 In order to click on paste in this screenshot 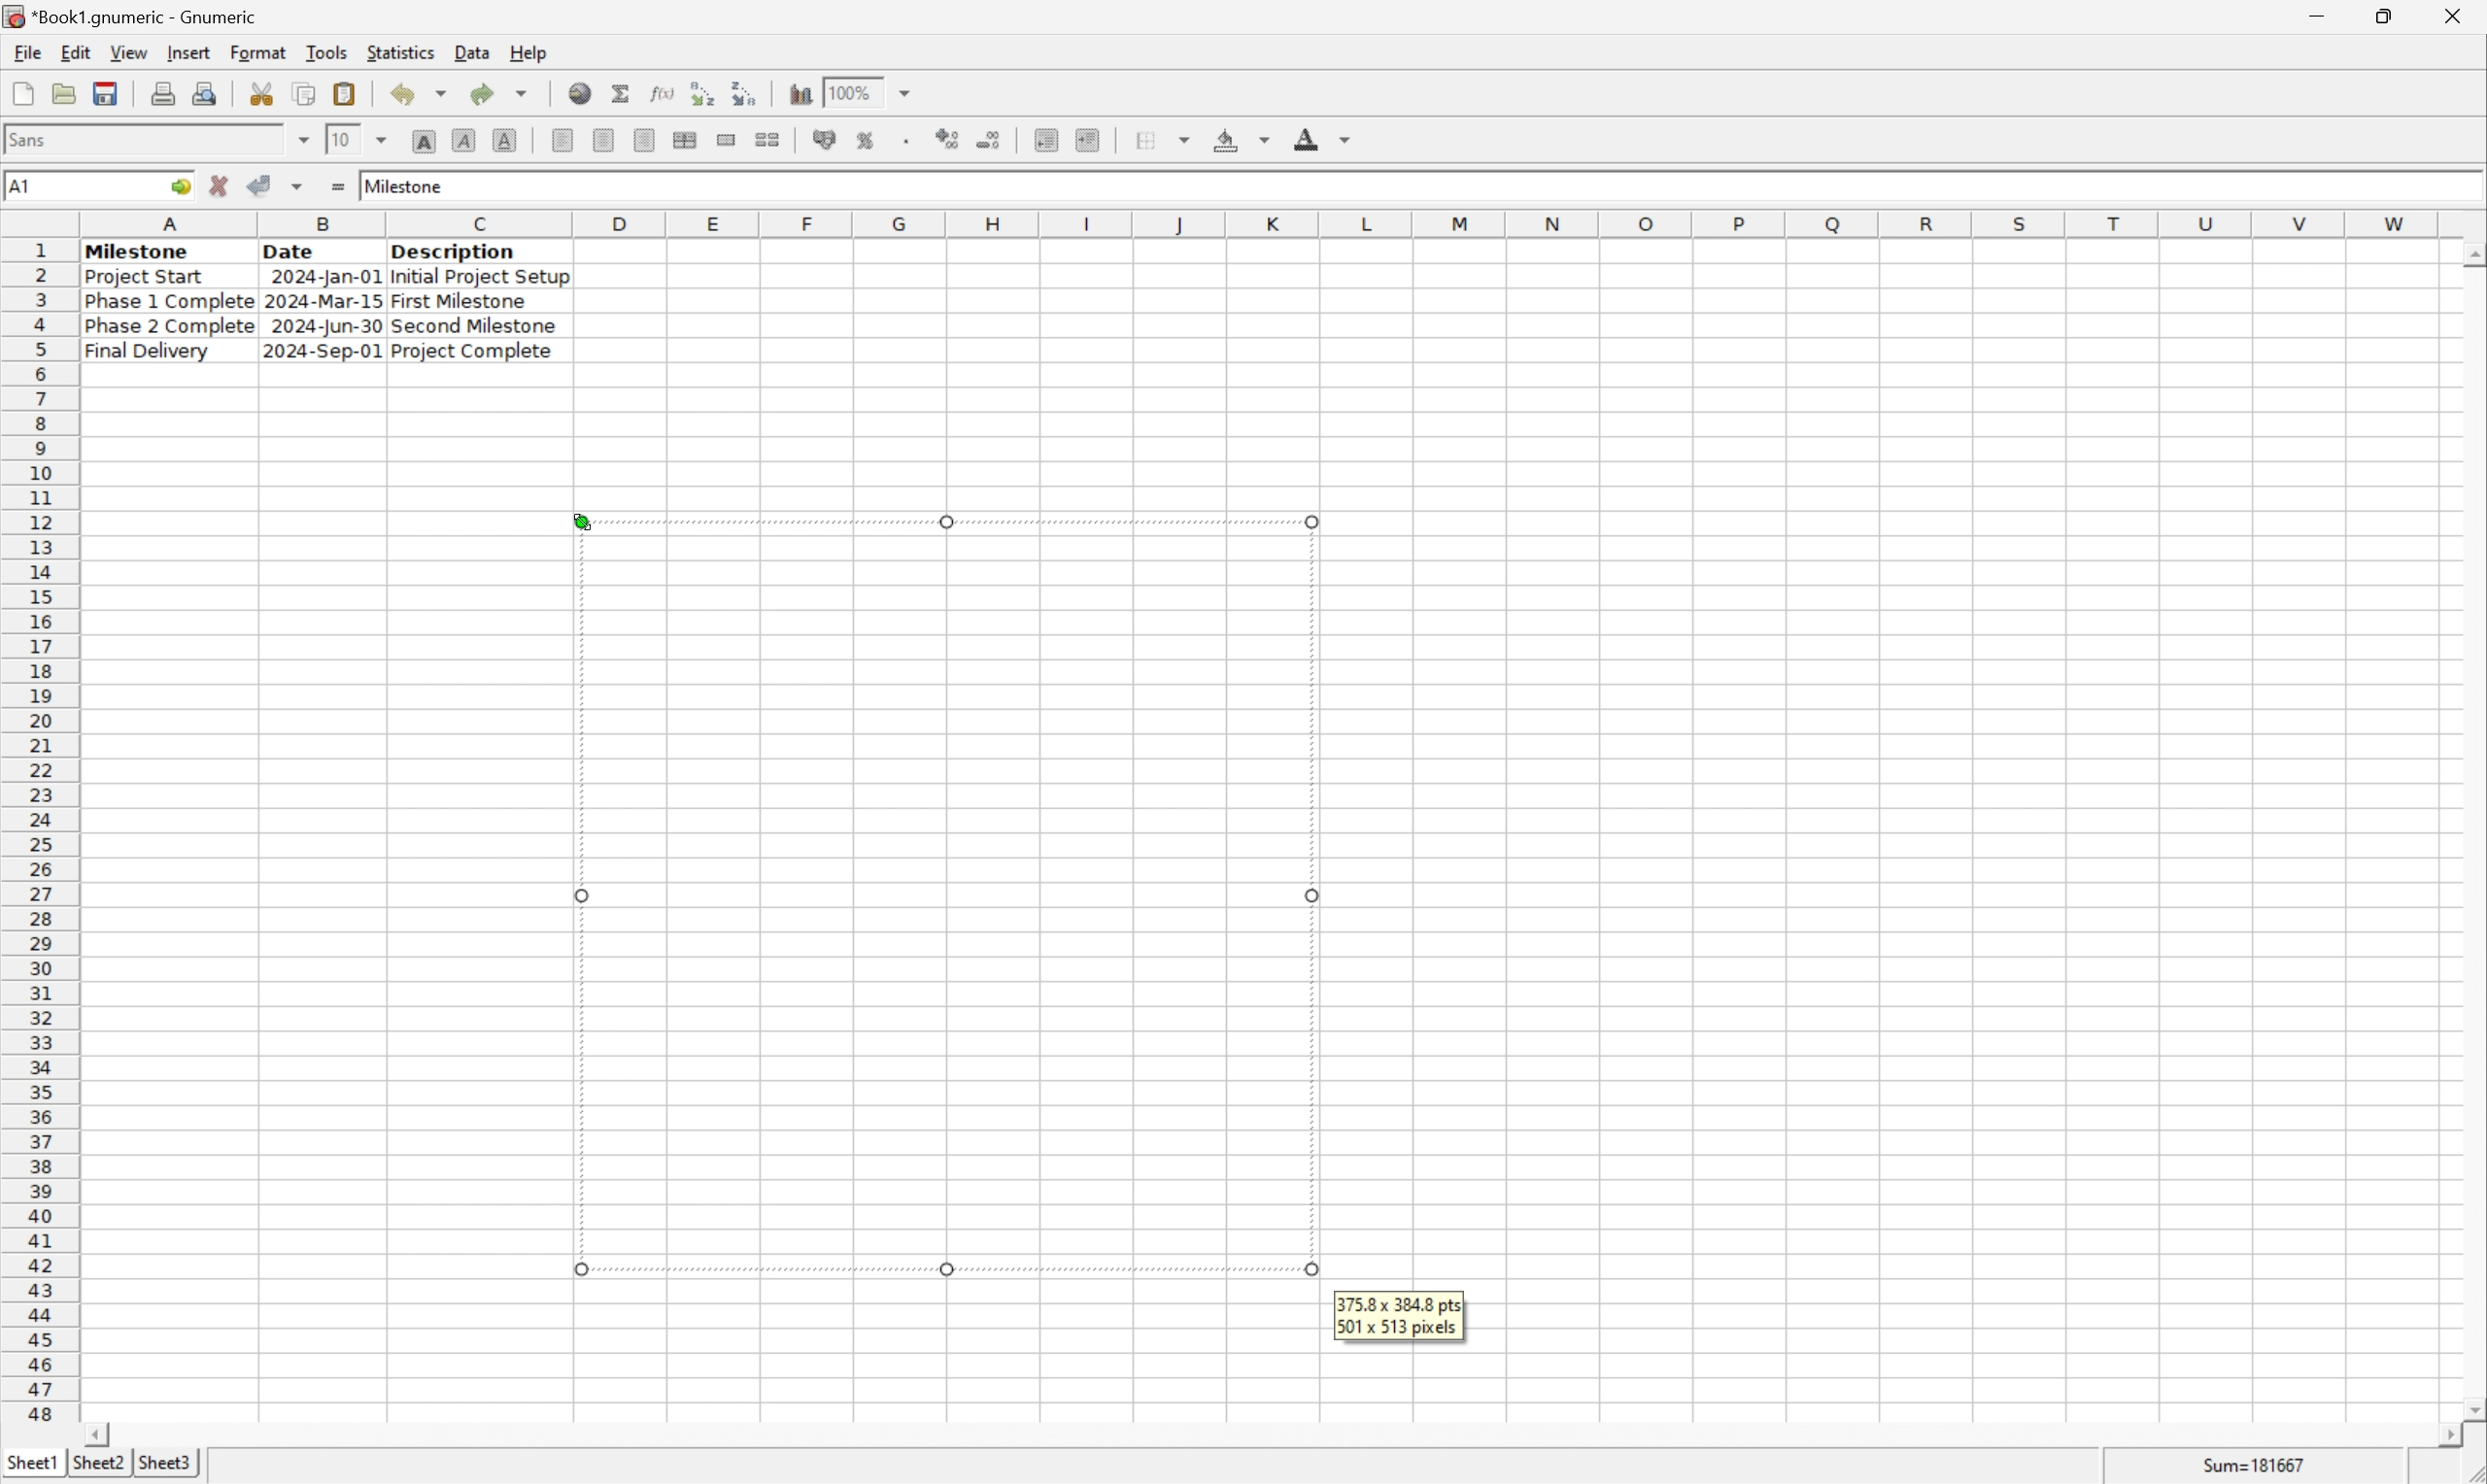, I will do `click(345, 93)`.